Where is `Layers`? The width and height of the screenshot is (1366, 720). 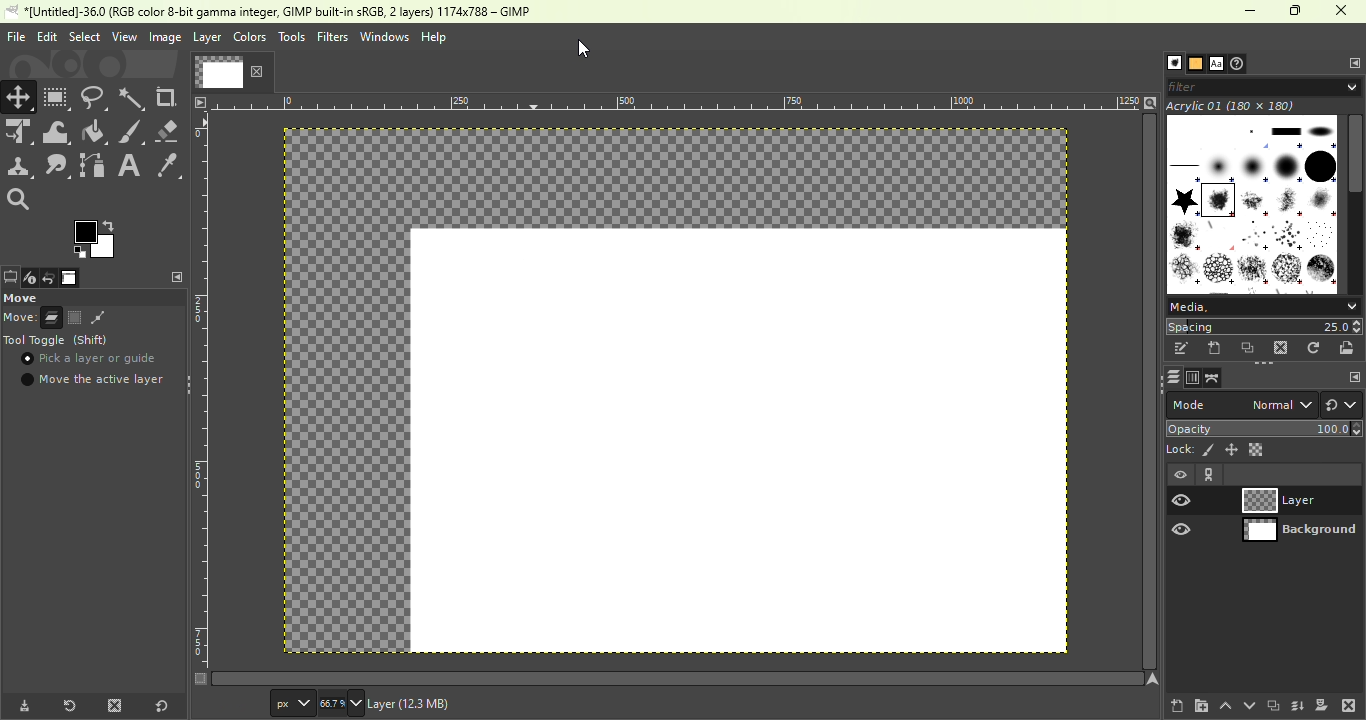
Layers is located at coordinates (1169, 377).